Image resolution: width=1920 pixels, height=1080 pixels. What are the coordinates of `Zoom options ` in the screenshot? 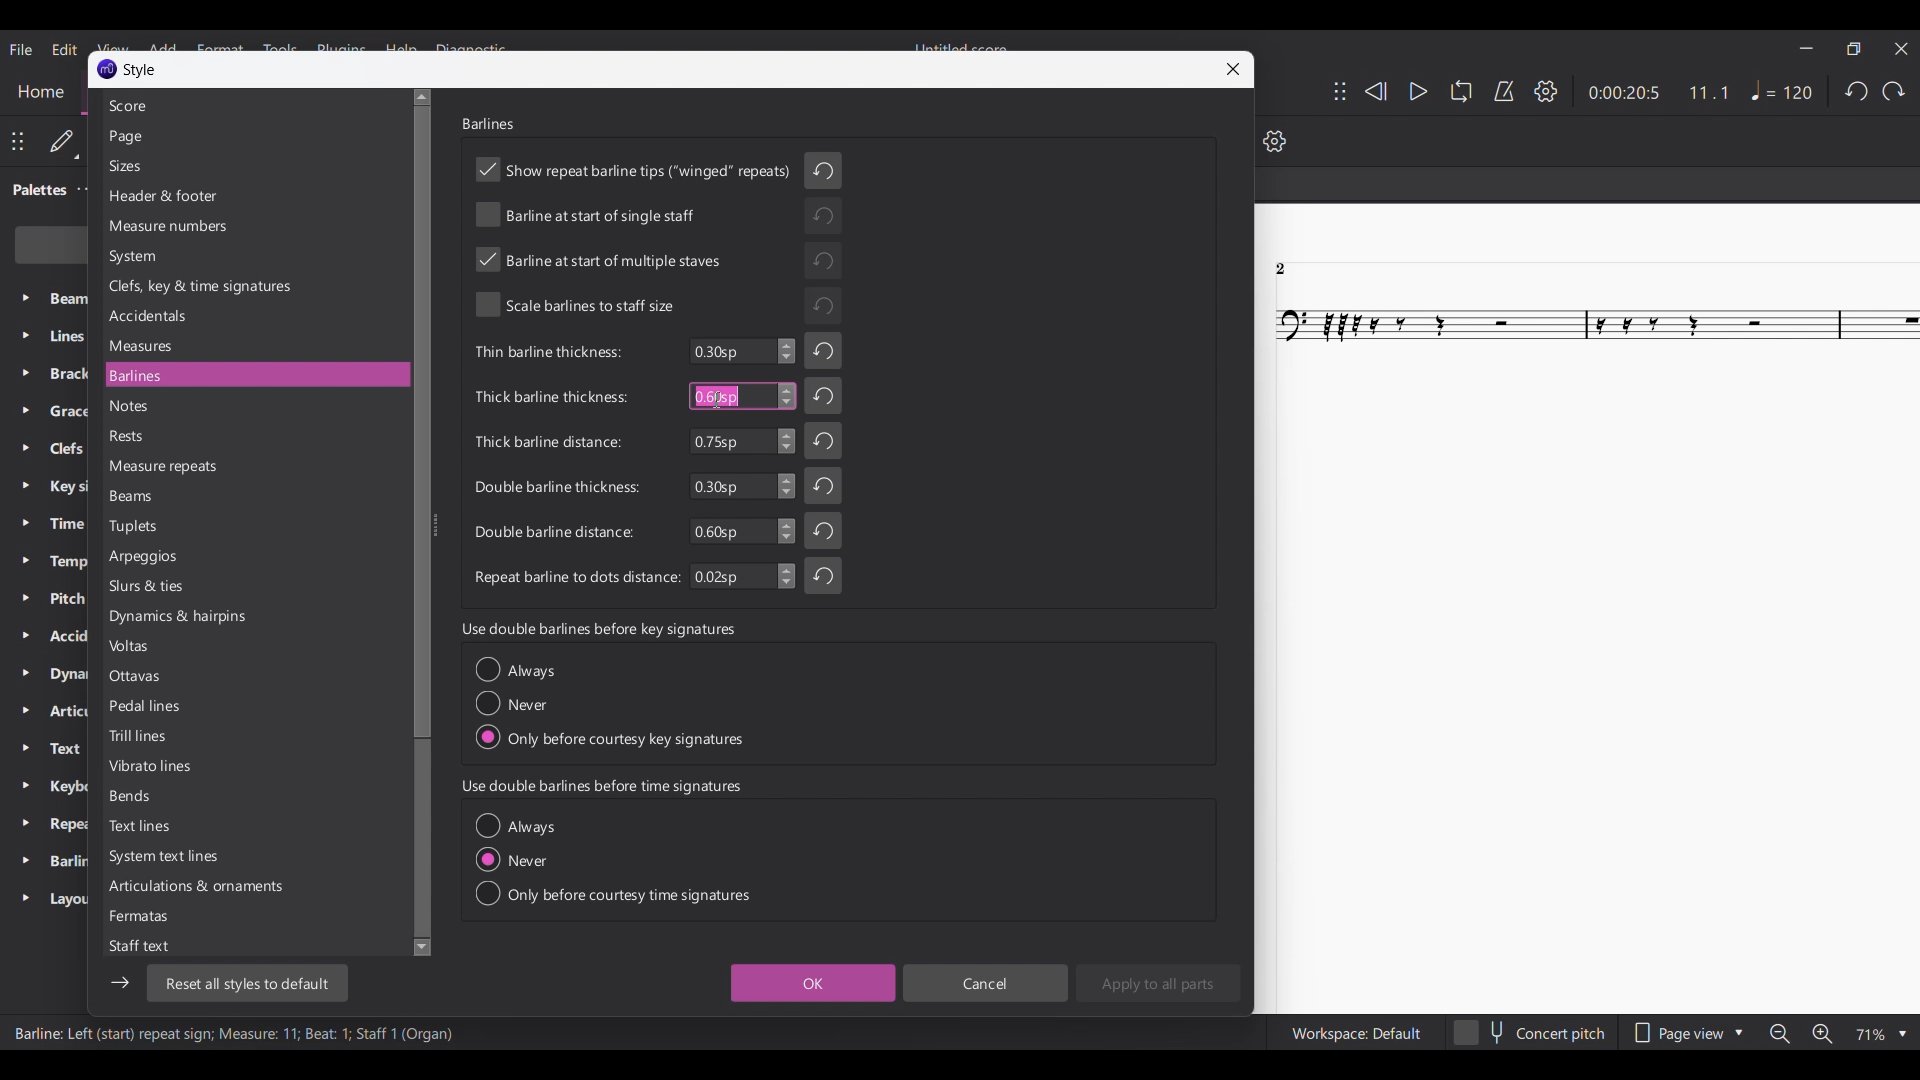 It's located at (1881, 1035).